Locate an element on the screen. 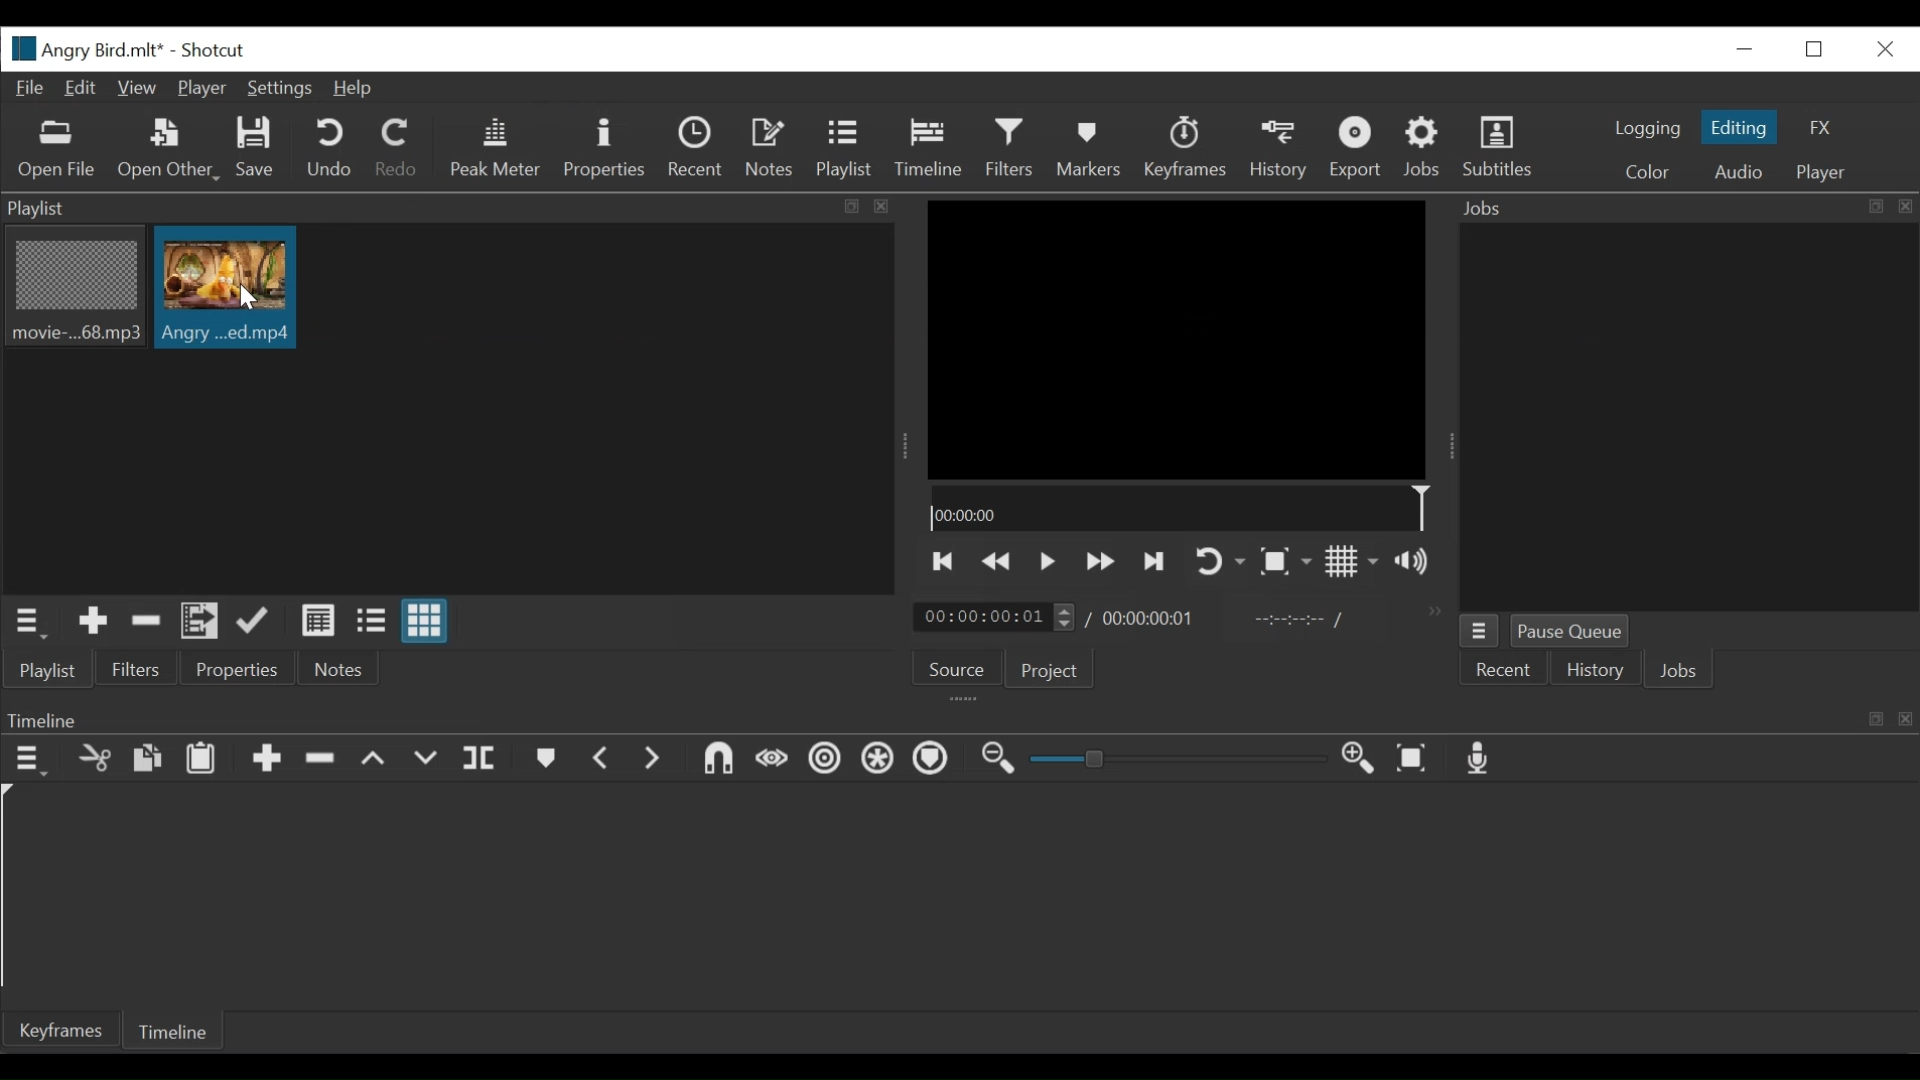 The height and width of the screenshot is (1080, 1920). Properties is located at coordinates (603, 150).